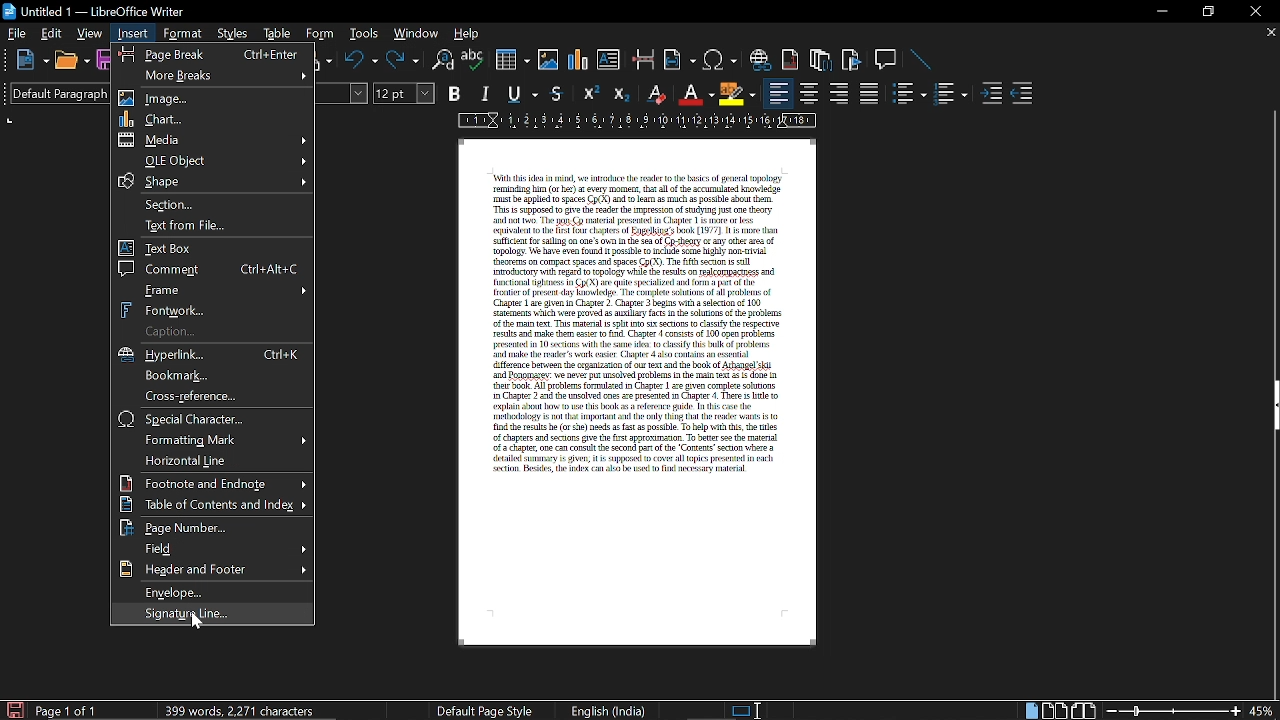  I want to click on undo, so click(362, 59).